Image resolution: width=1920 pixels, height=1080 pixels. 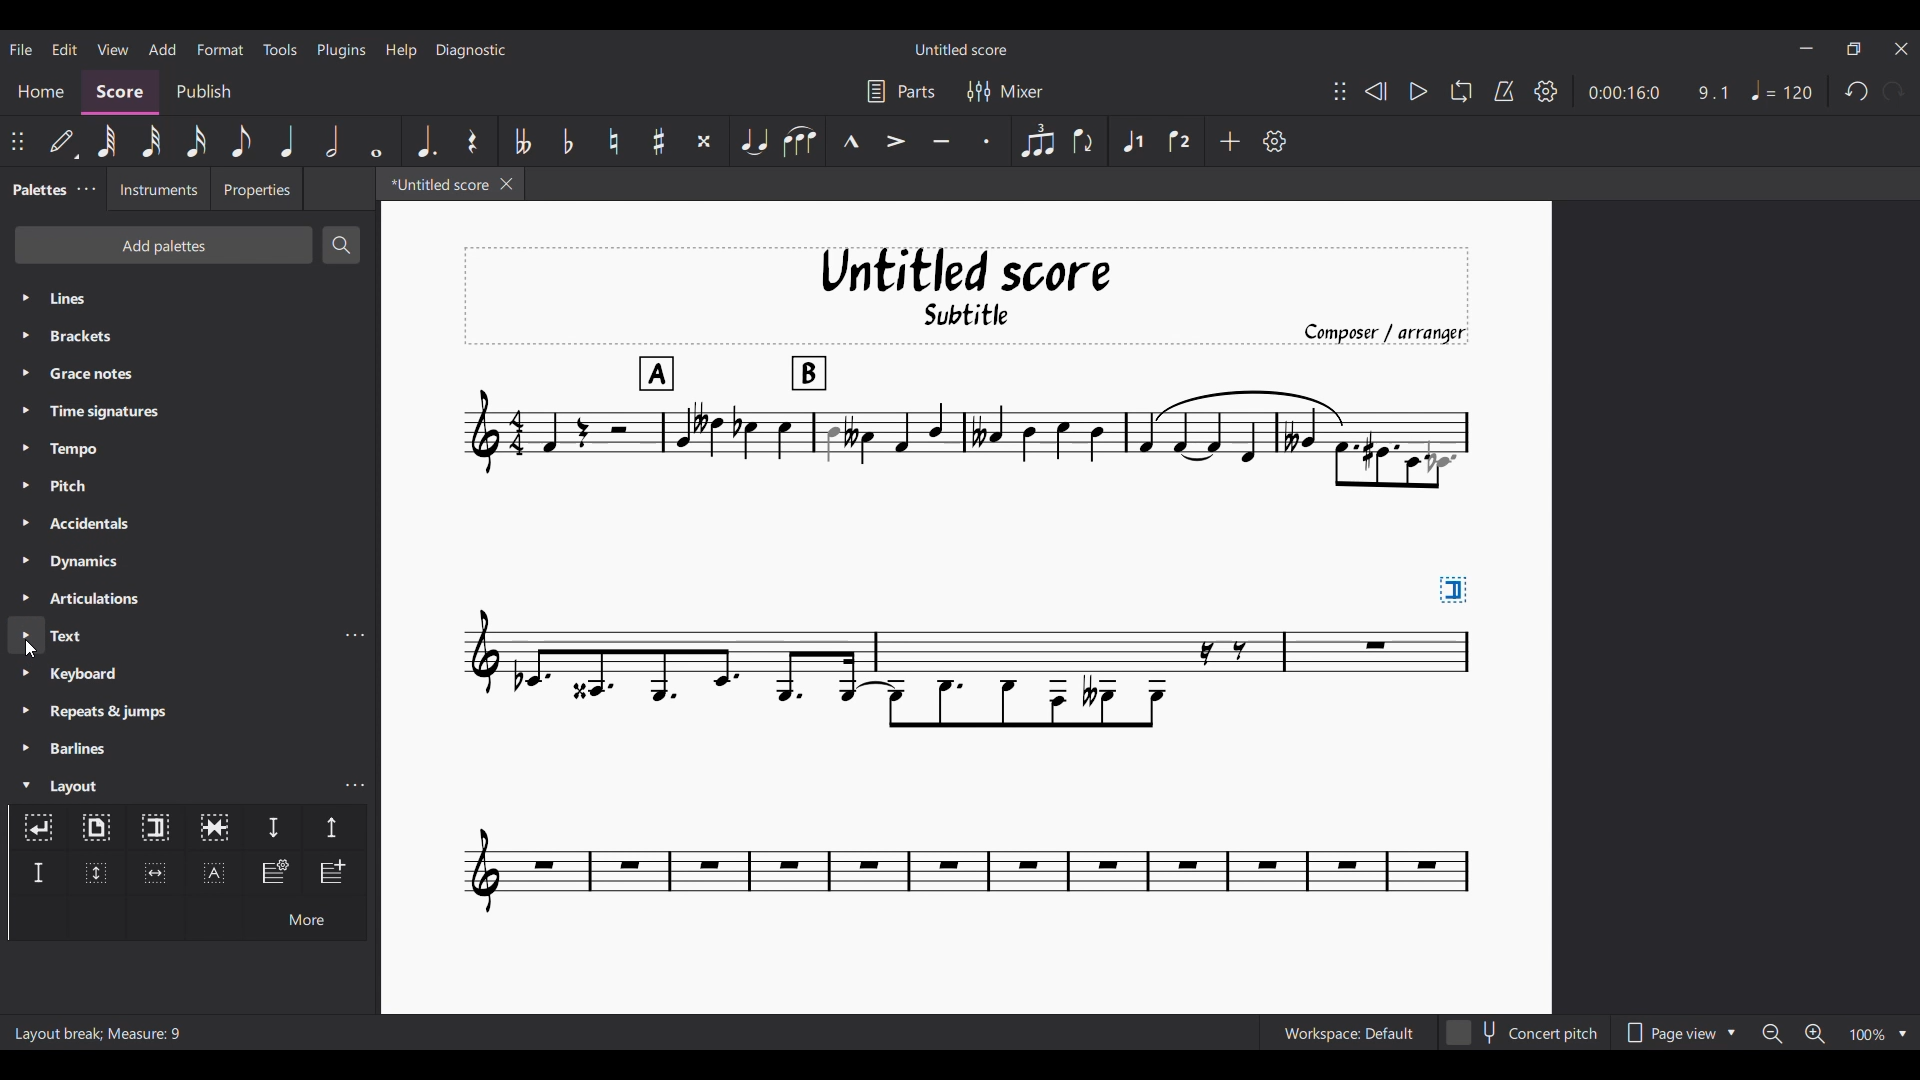 What do you see at coordinates (38, 827) in the screenshot?
I see `System break` at bounding box center [38, 827].